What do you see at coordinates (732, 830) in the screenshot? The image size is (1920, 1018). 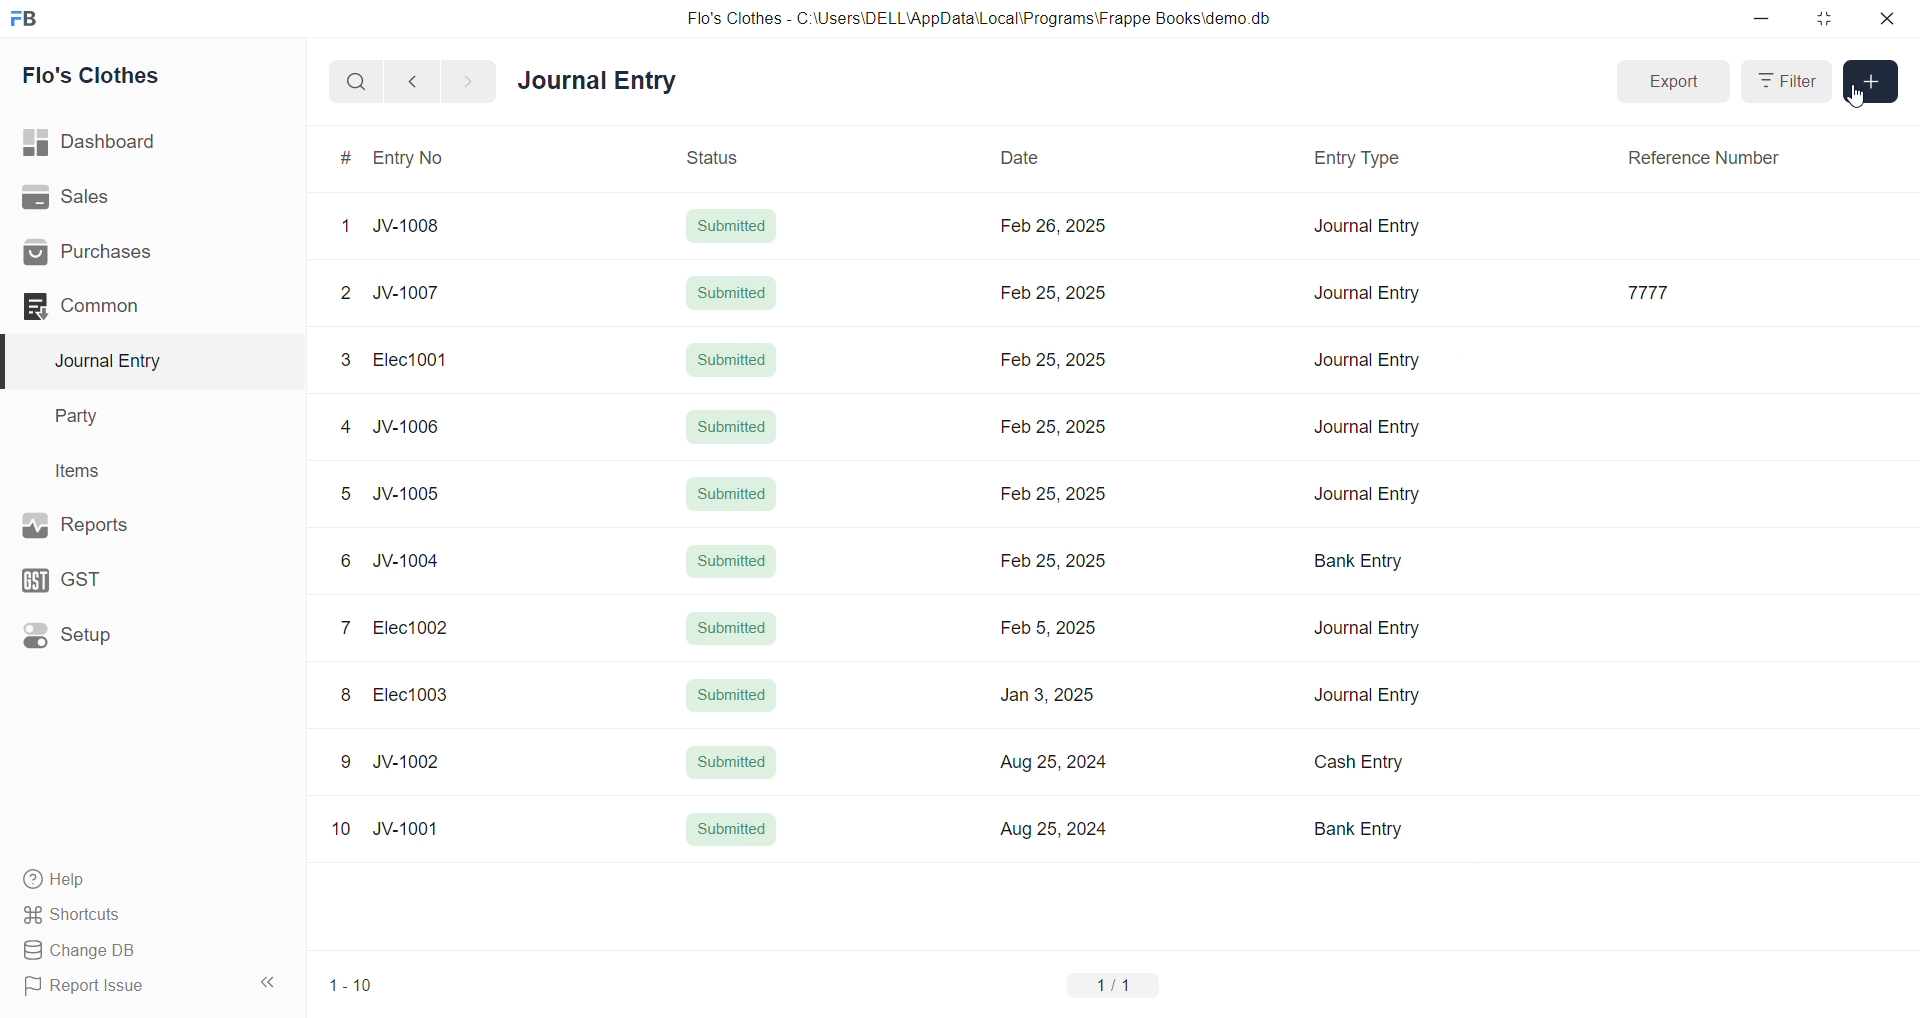 I see `Submitted` at bounding box center [732, 830].